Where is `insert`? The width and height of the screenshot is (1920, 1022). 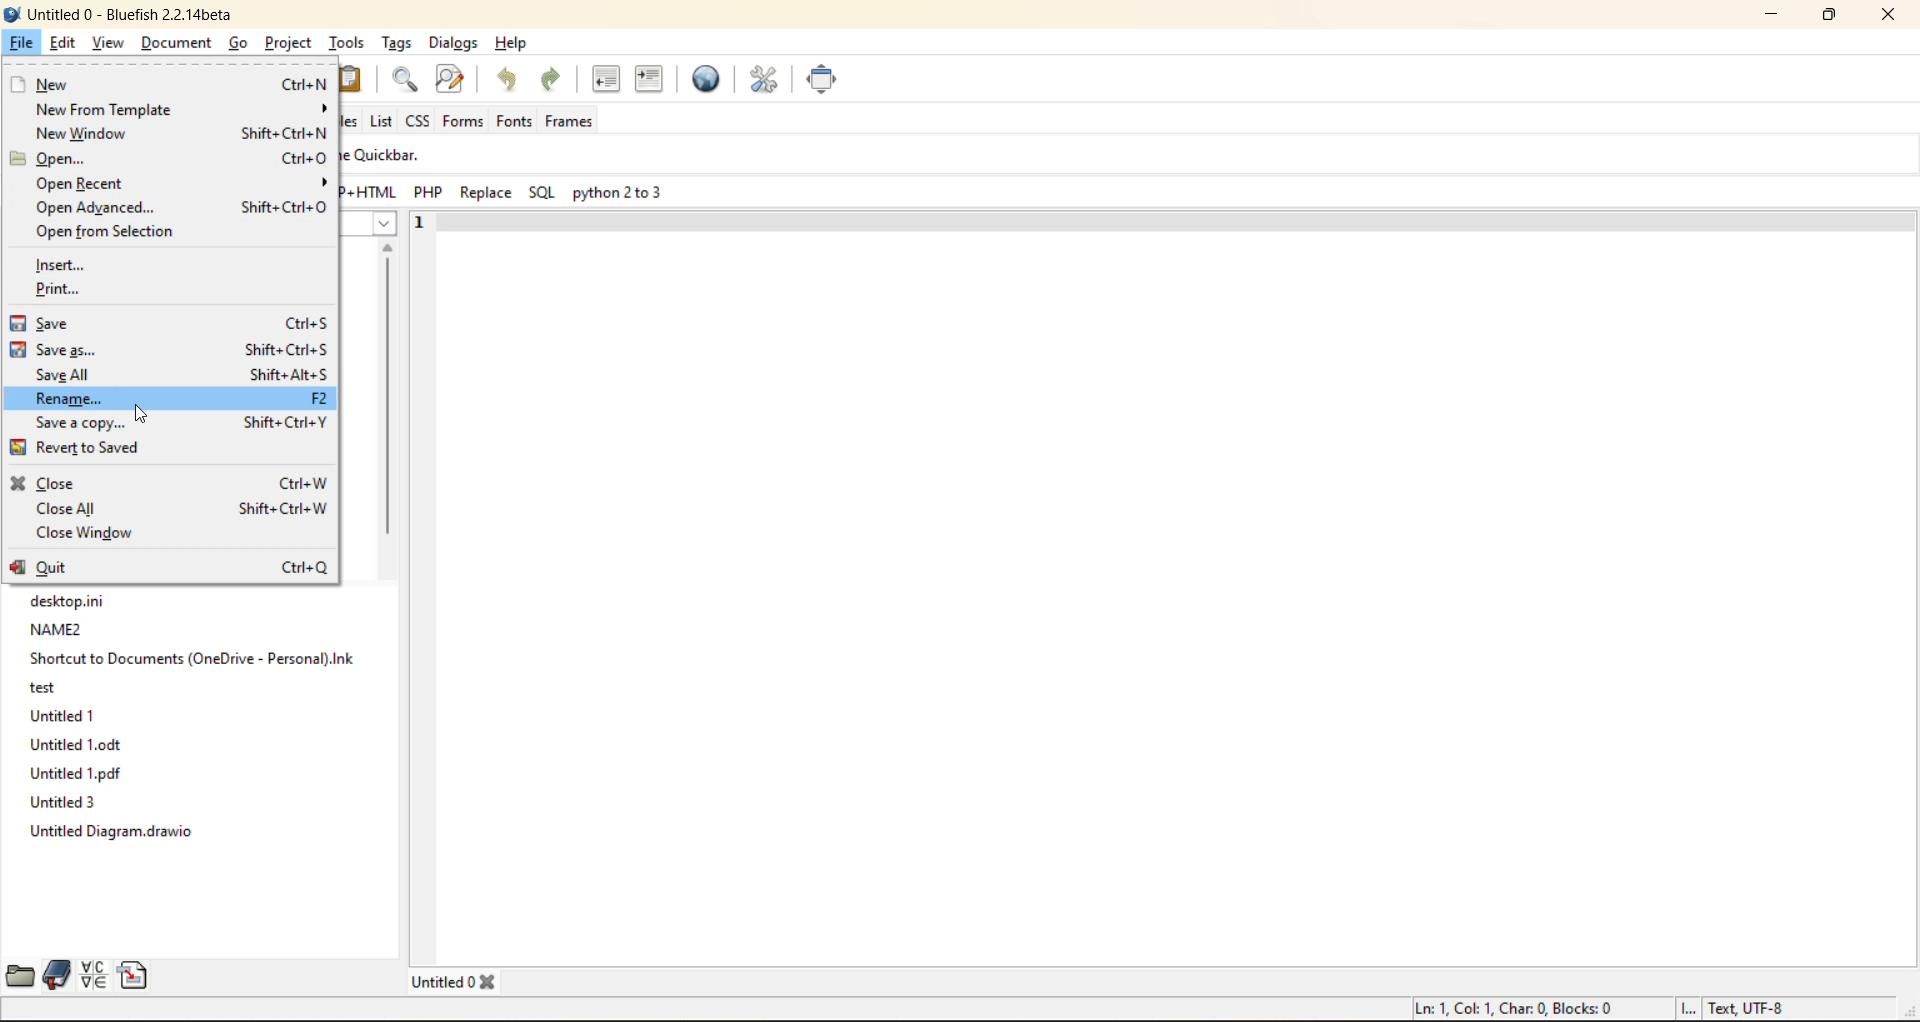 insert is located at coordinates (70, 264).